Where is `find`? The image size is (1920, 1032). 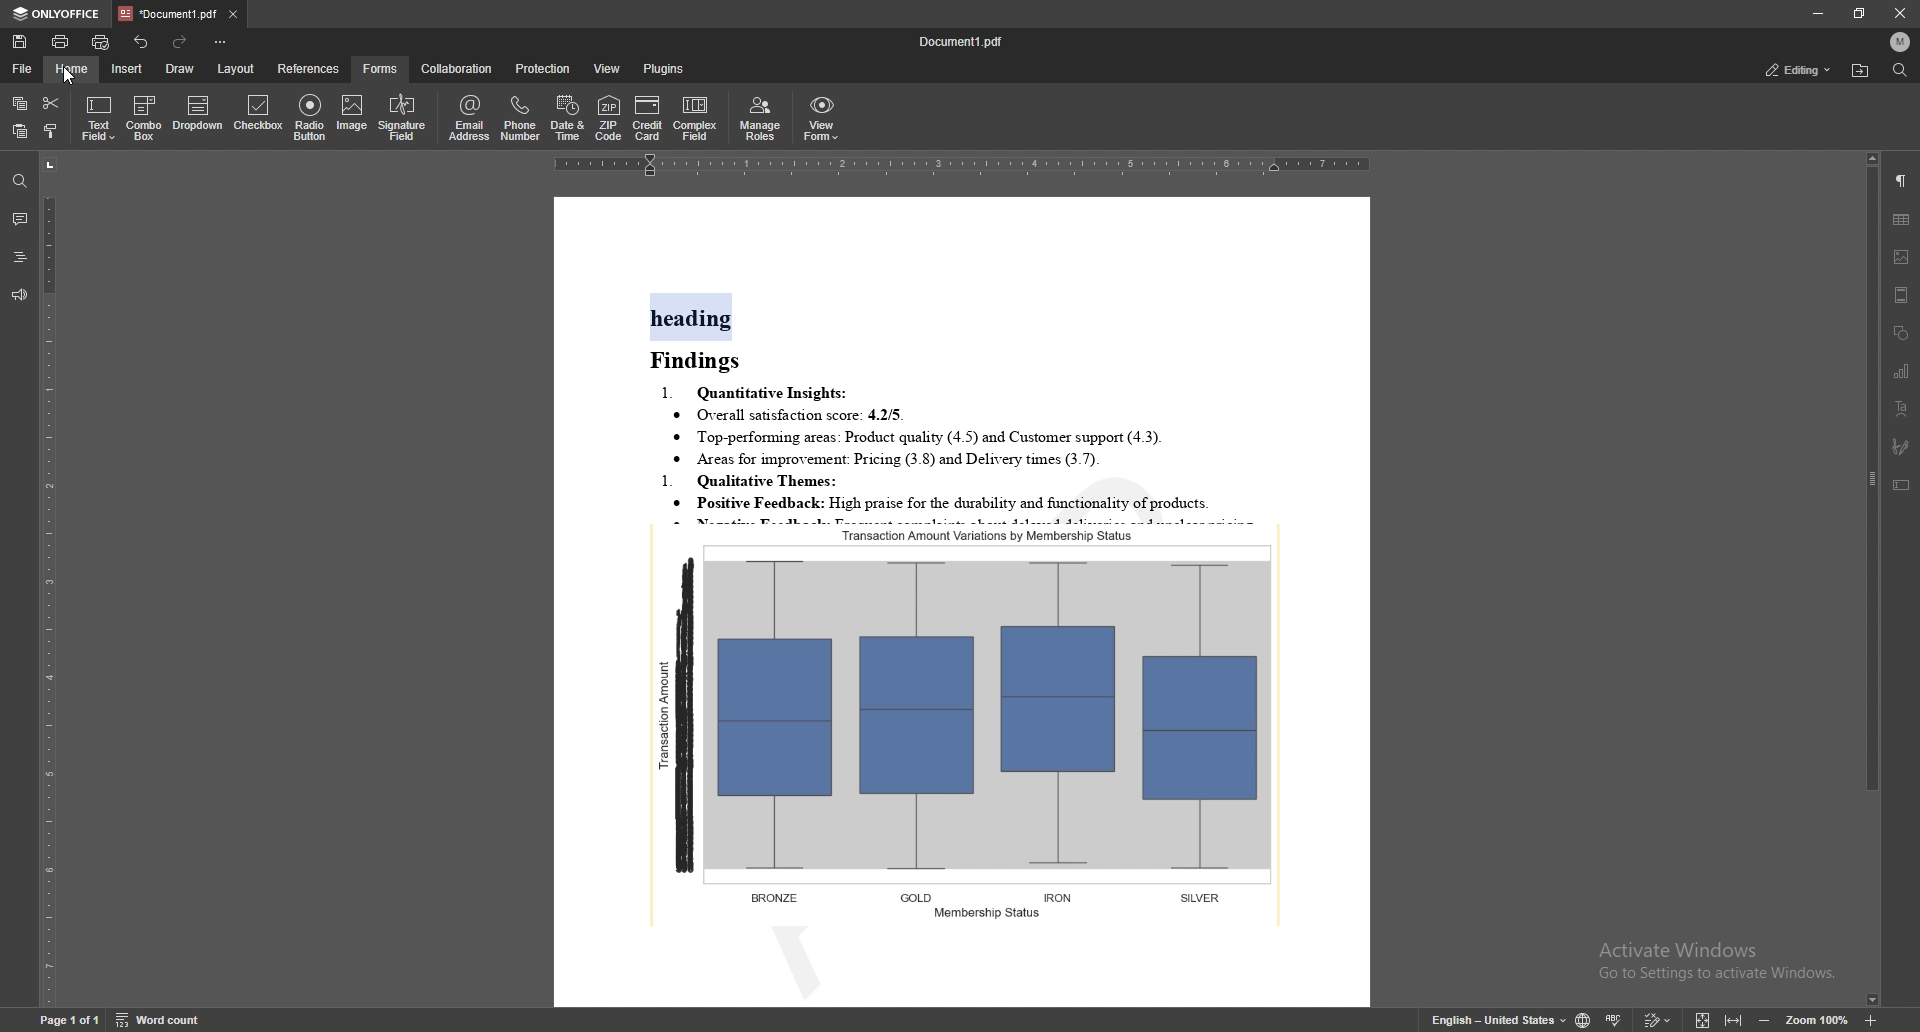 find is located at coordinates (18, 182).